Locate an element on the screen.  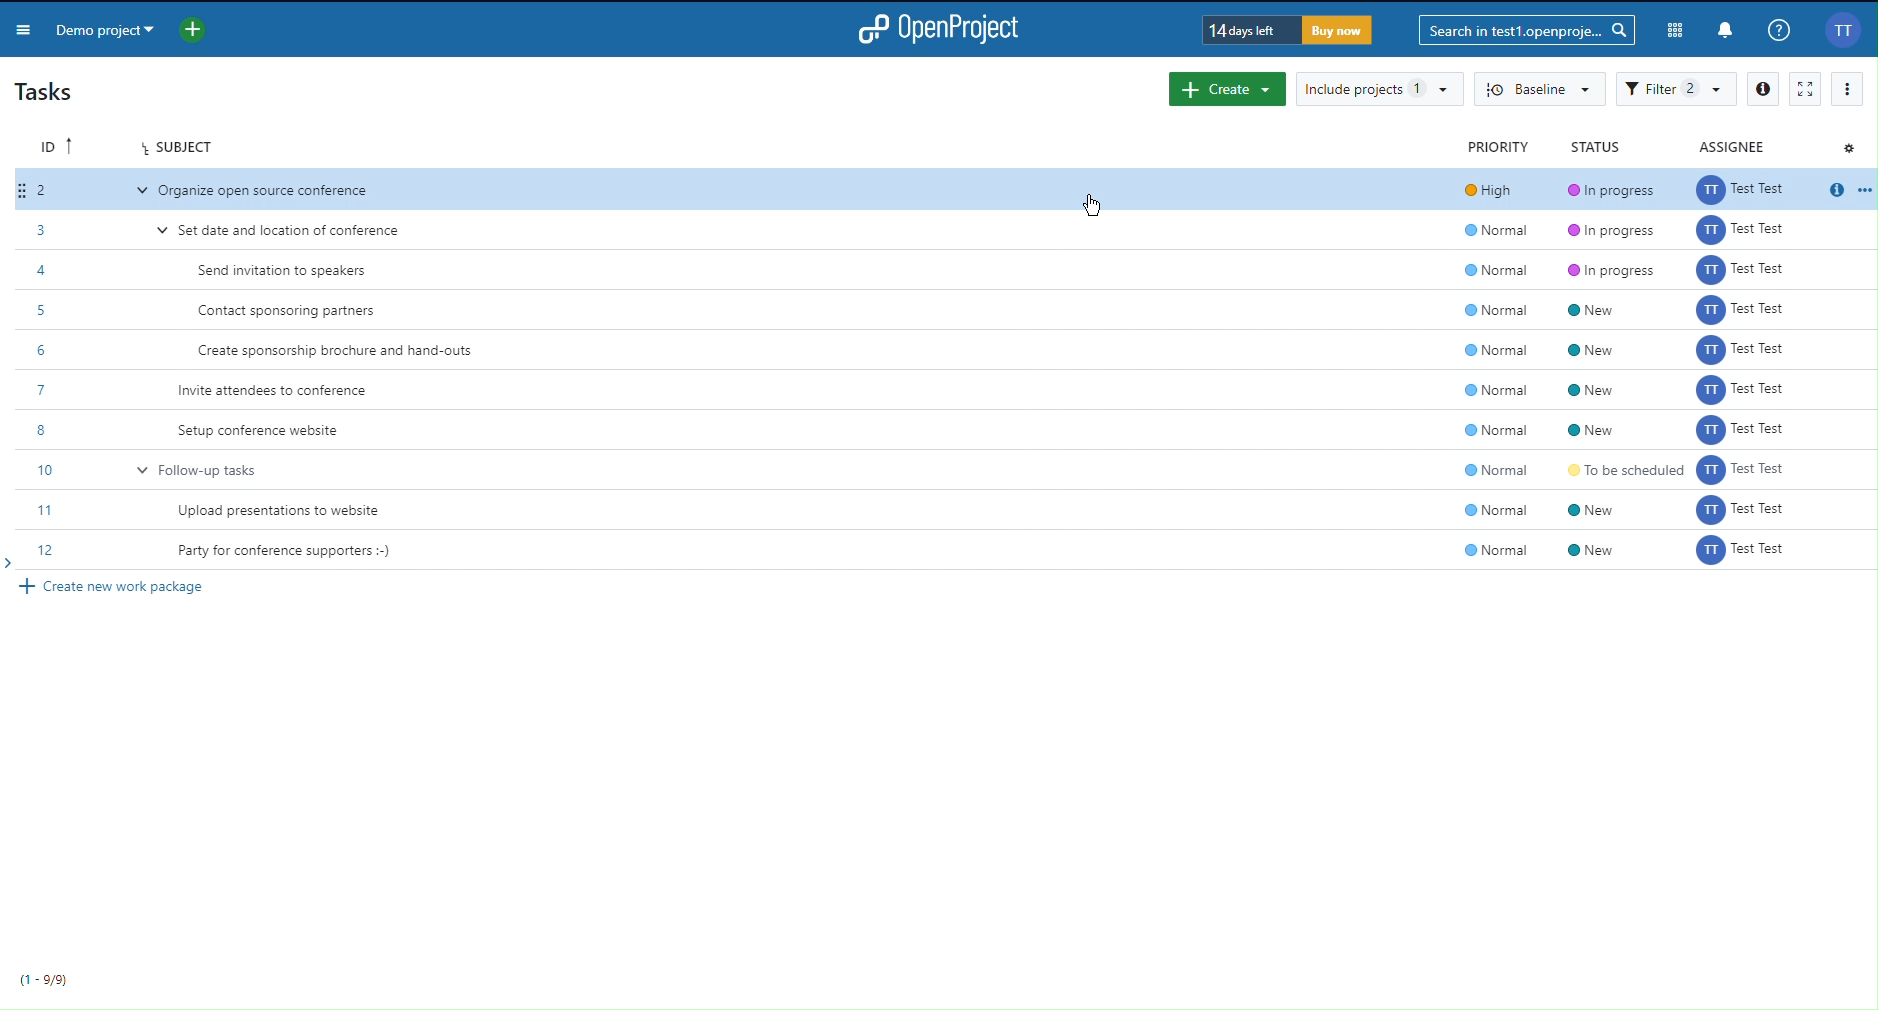
Account is located at coordinates (1842, 30).